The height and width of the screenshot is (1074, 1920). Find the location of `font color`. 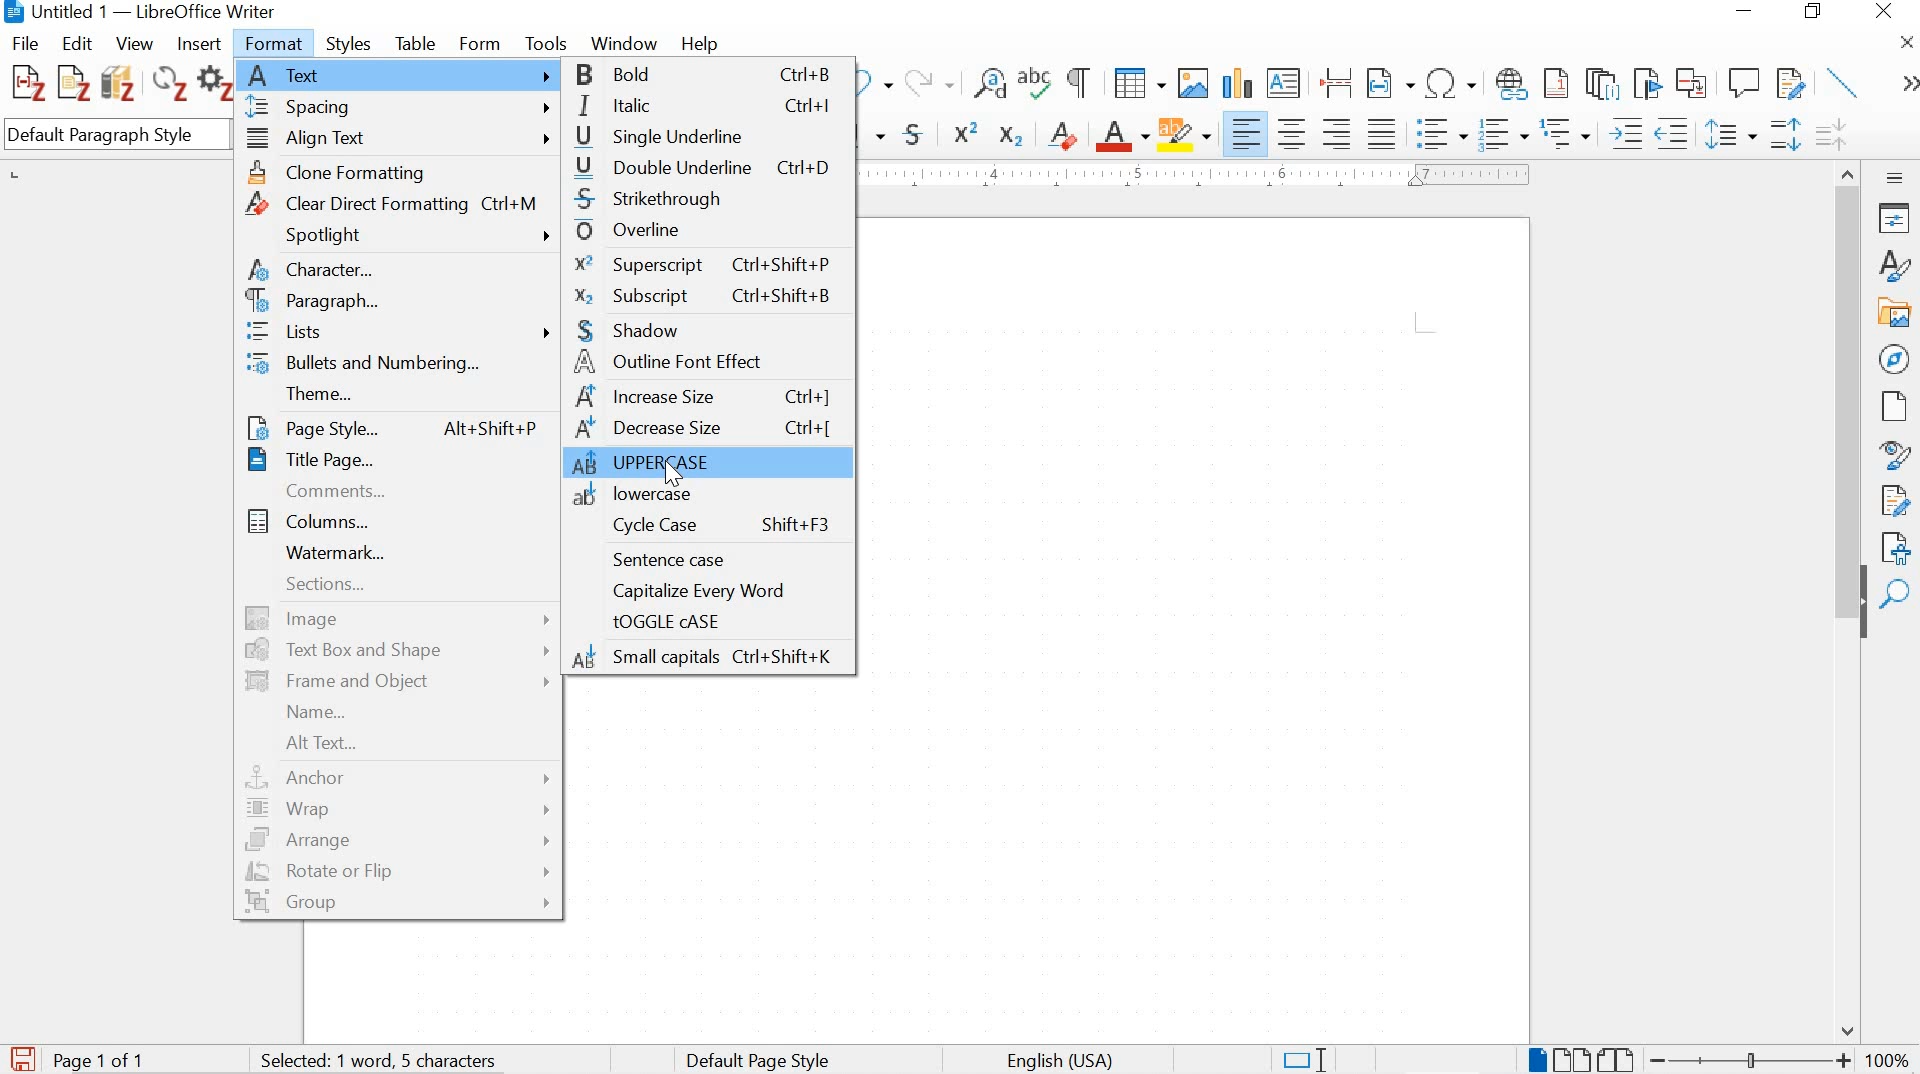

font color is located at coordinates (1123, 137).